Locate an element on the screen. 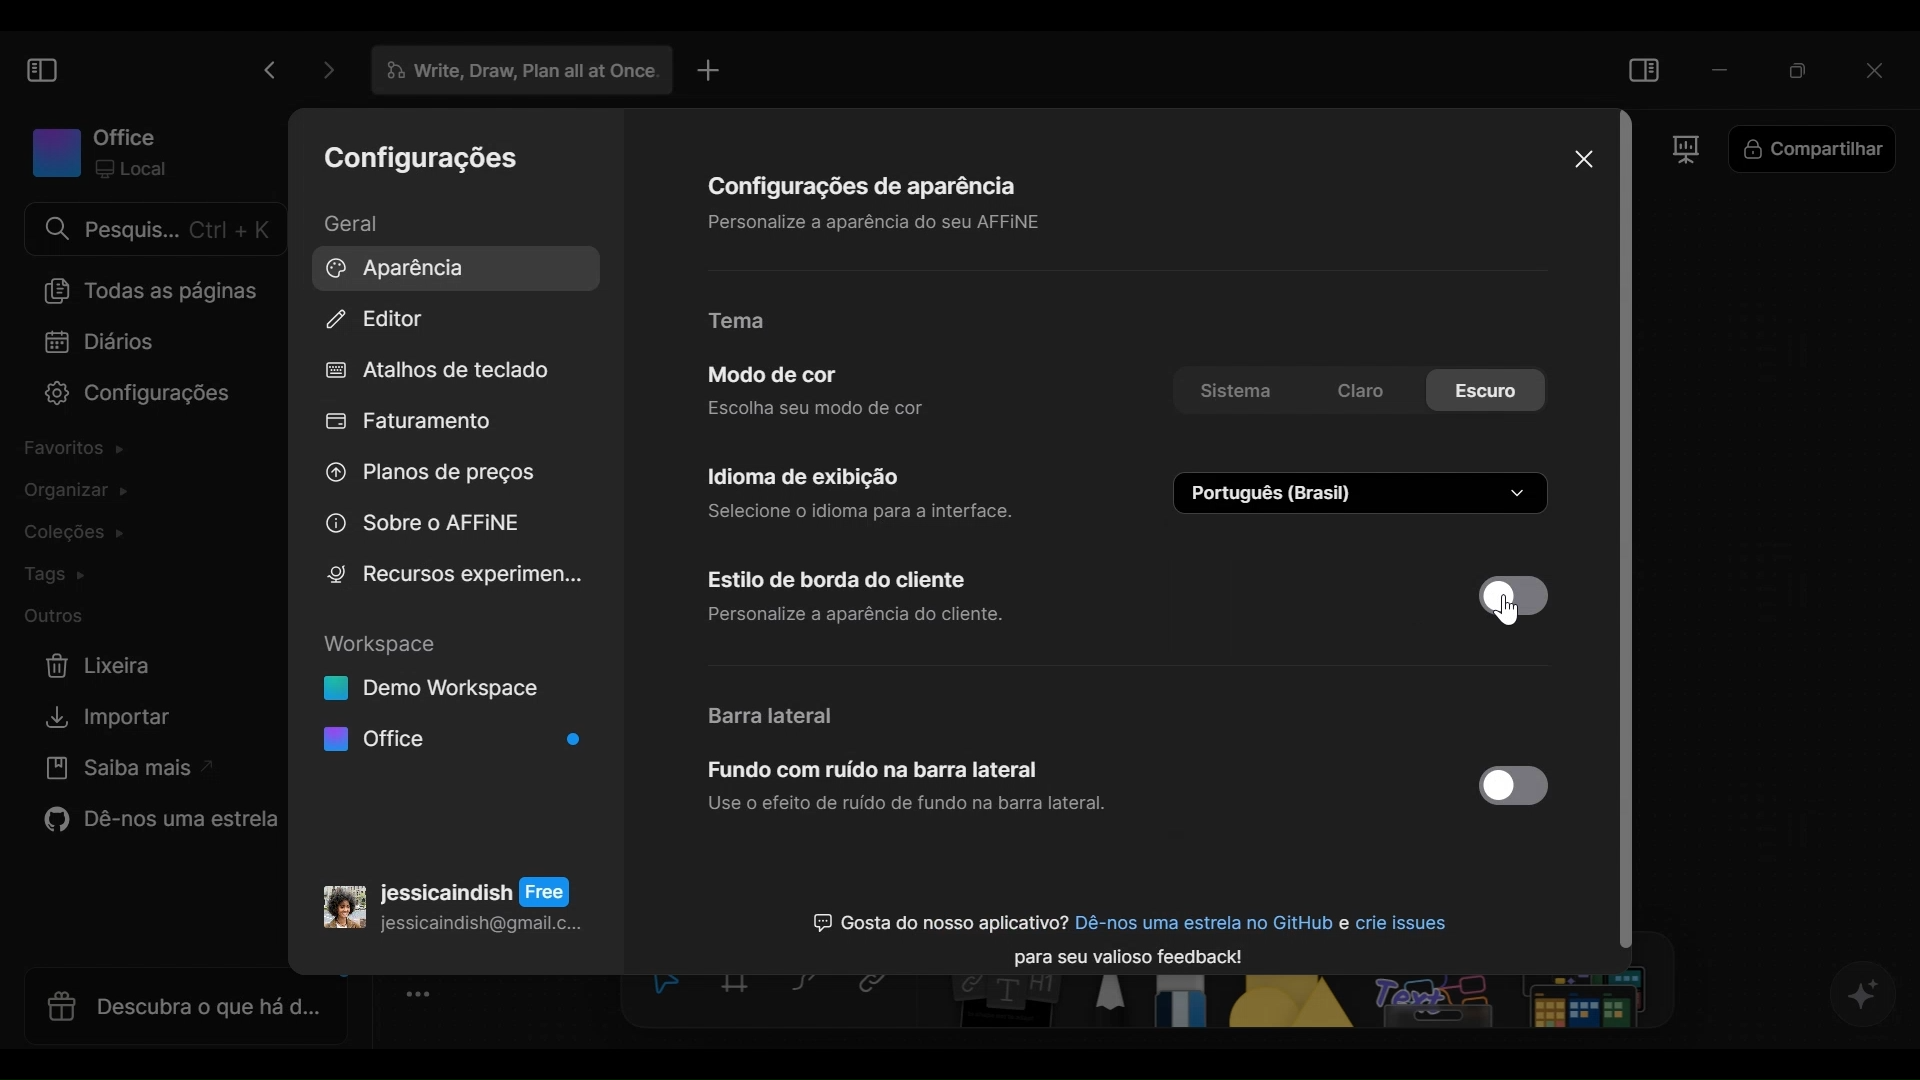  Sidebar is located at coordinates (775, 715).